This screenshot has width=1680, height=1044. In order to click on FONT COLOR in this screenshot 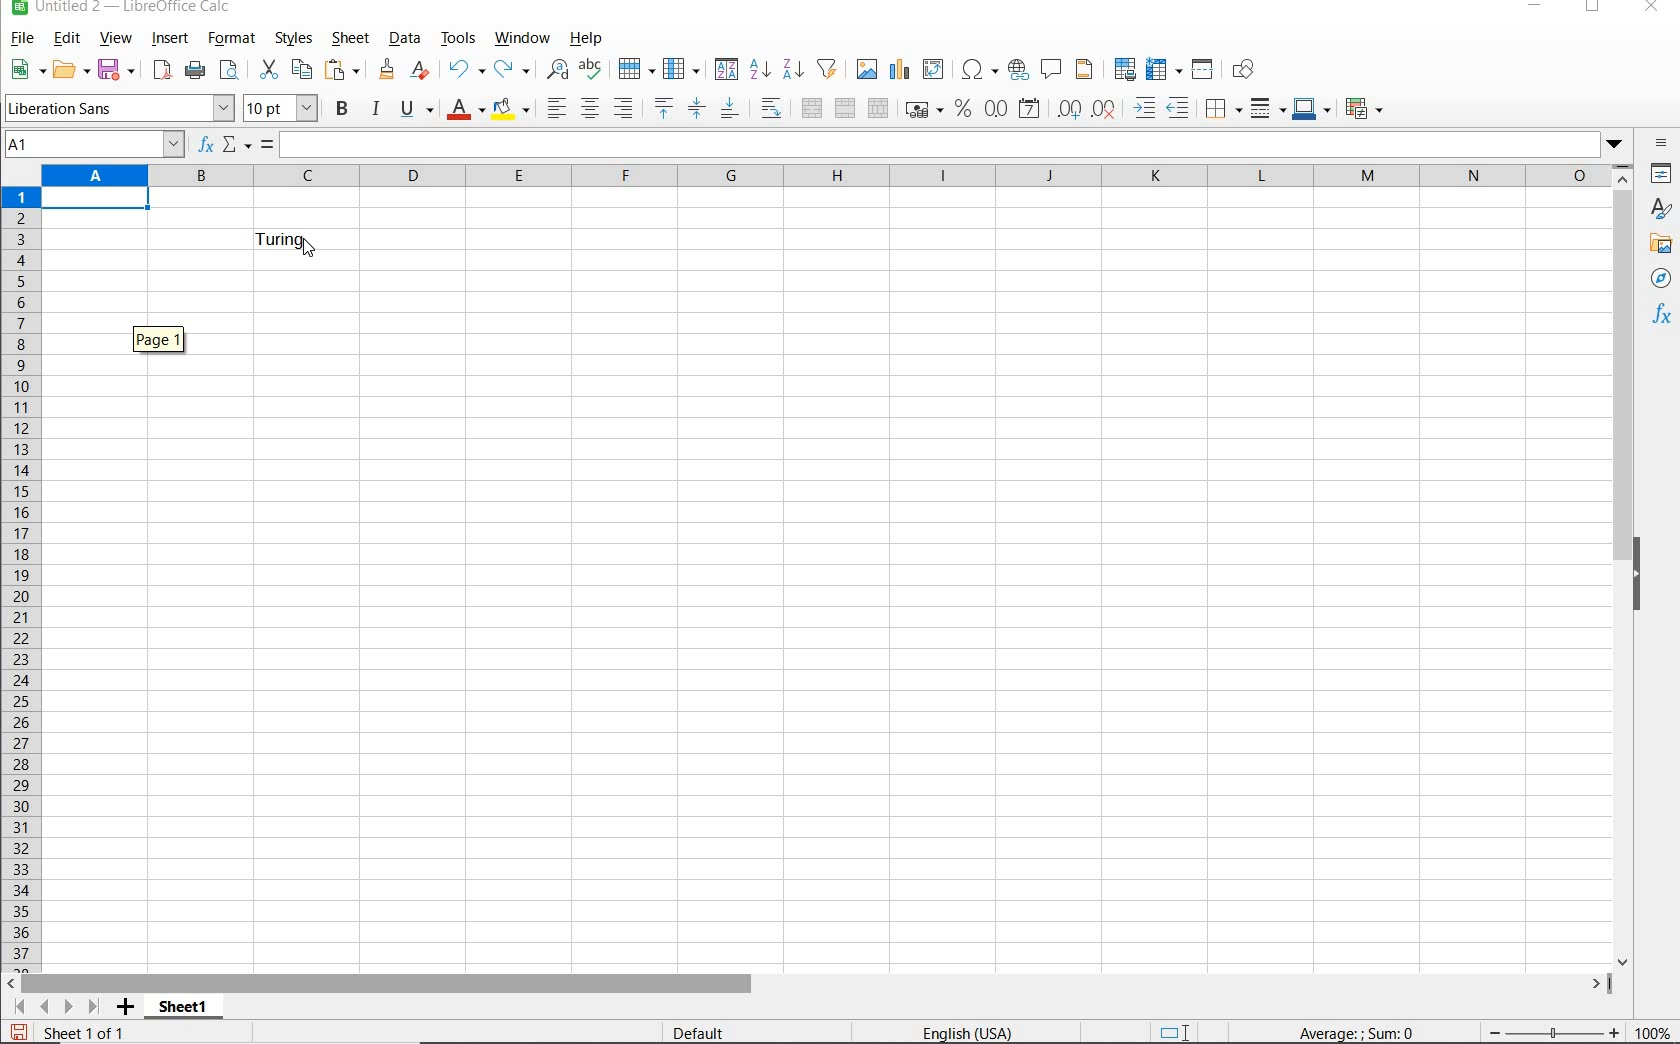, I will do `click(466, 112)`.